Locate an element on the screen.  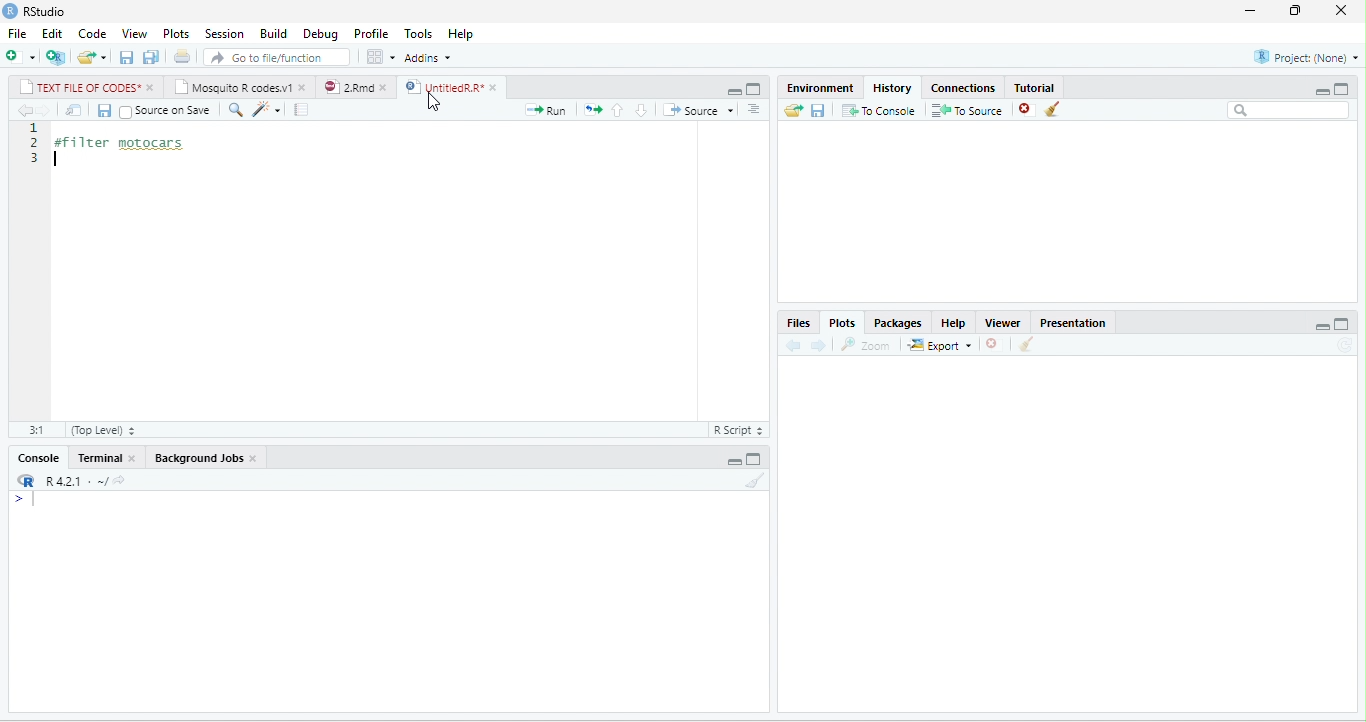
#filter motocars is located at coordinates (129, 144).